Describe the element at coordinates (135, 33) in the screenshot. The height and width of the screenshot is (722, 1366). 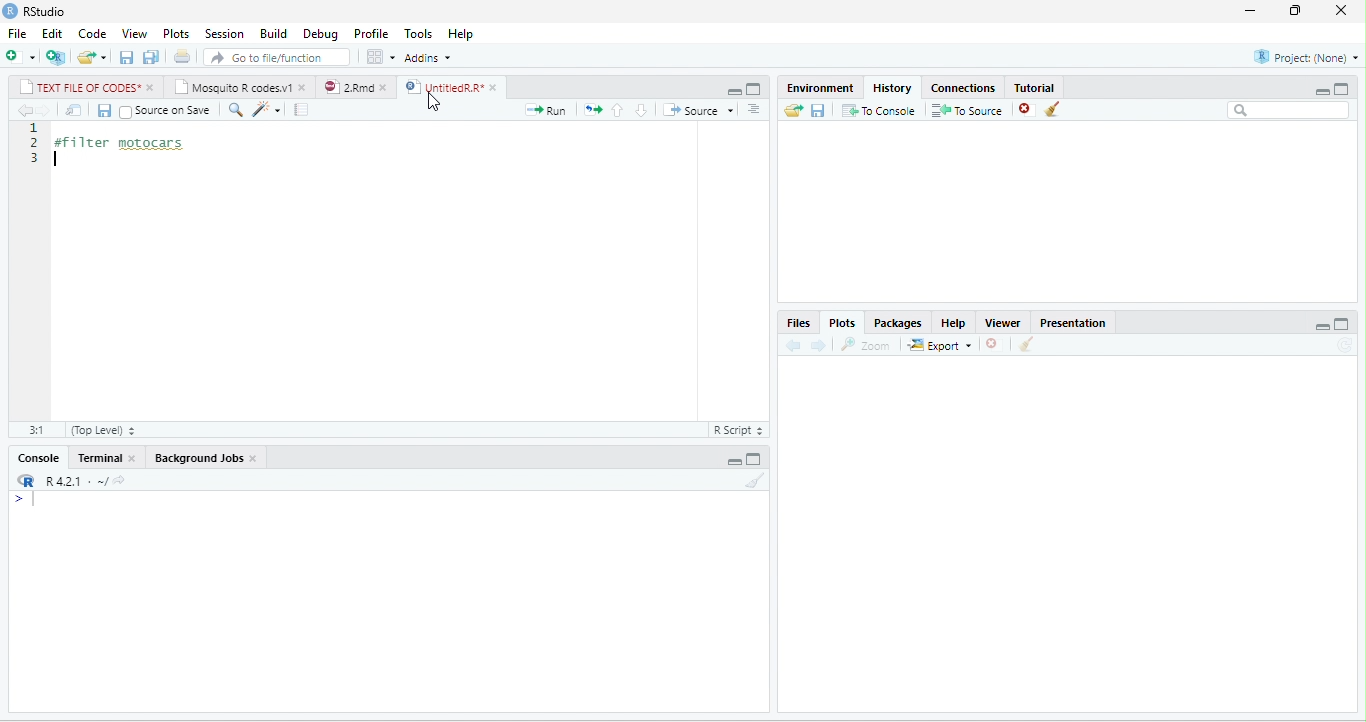
I see `View` at that location.